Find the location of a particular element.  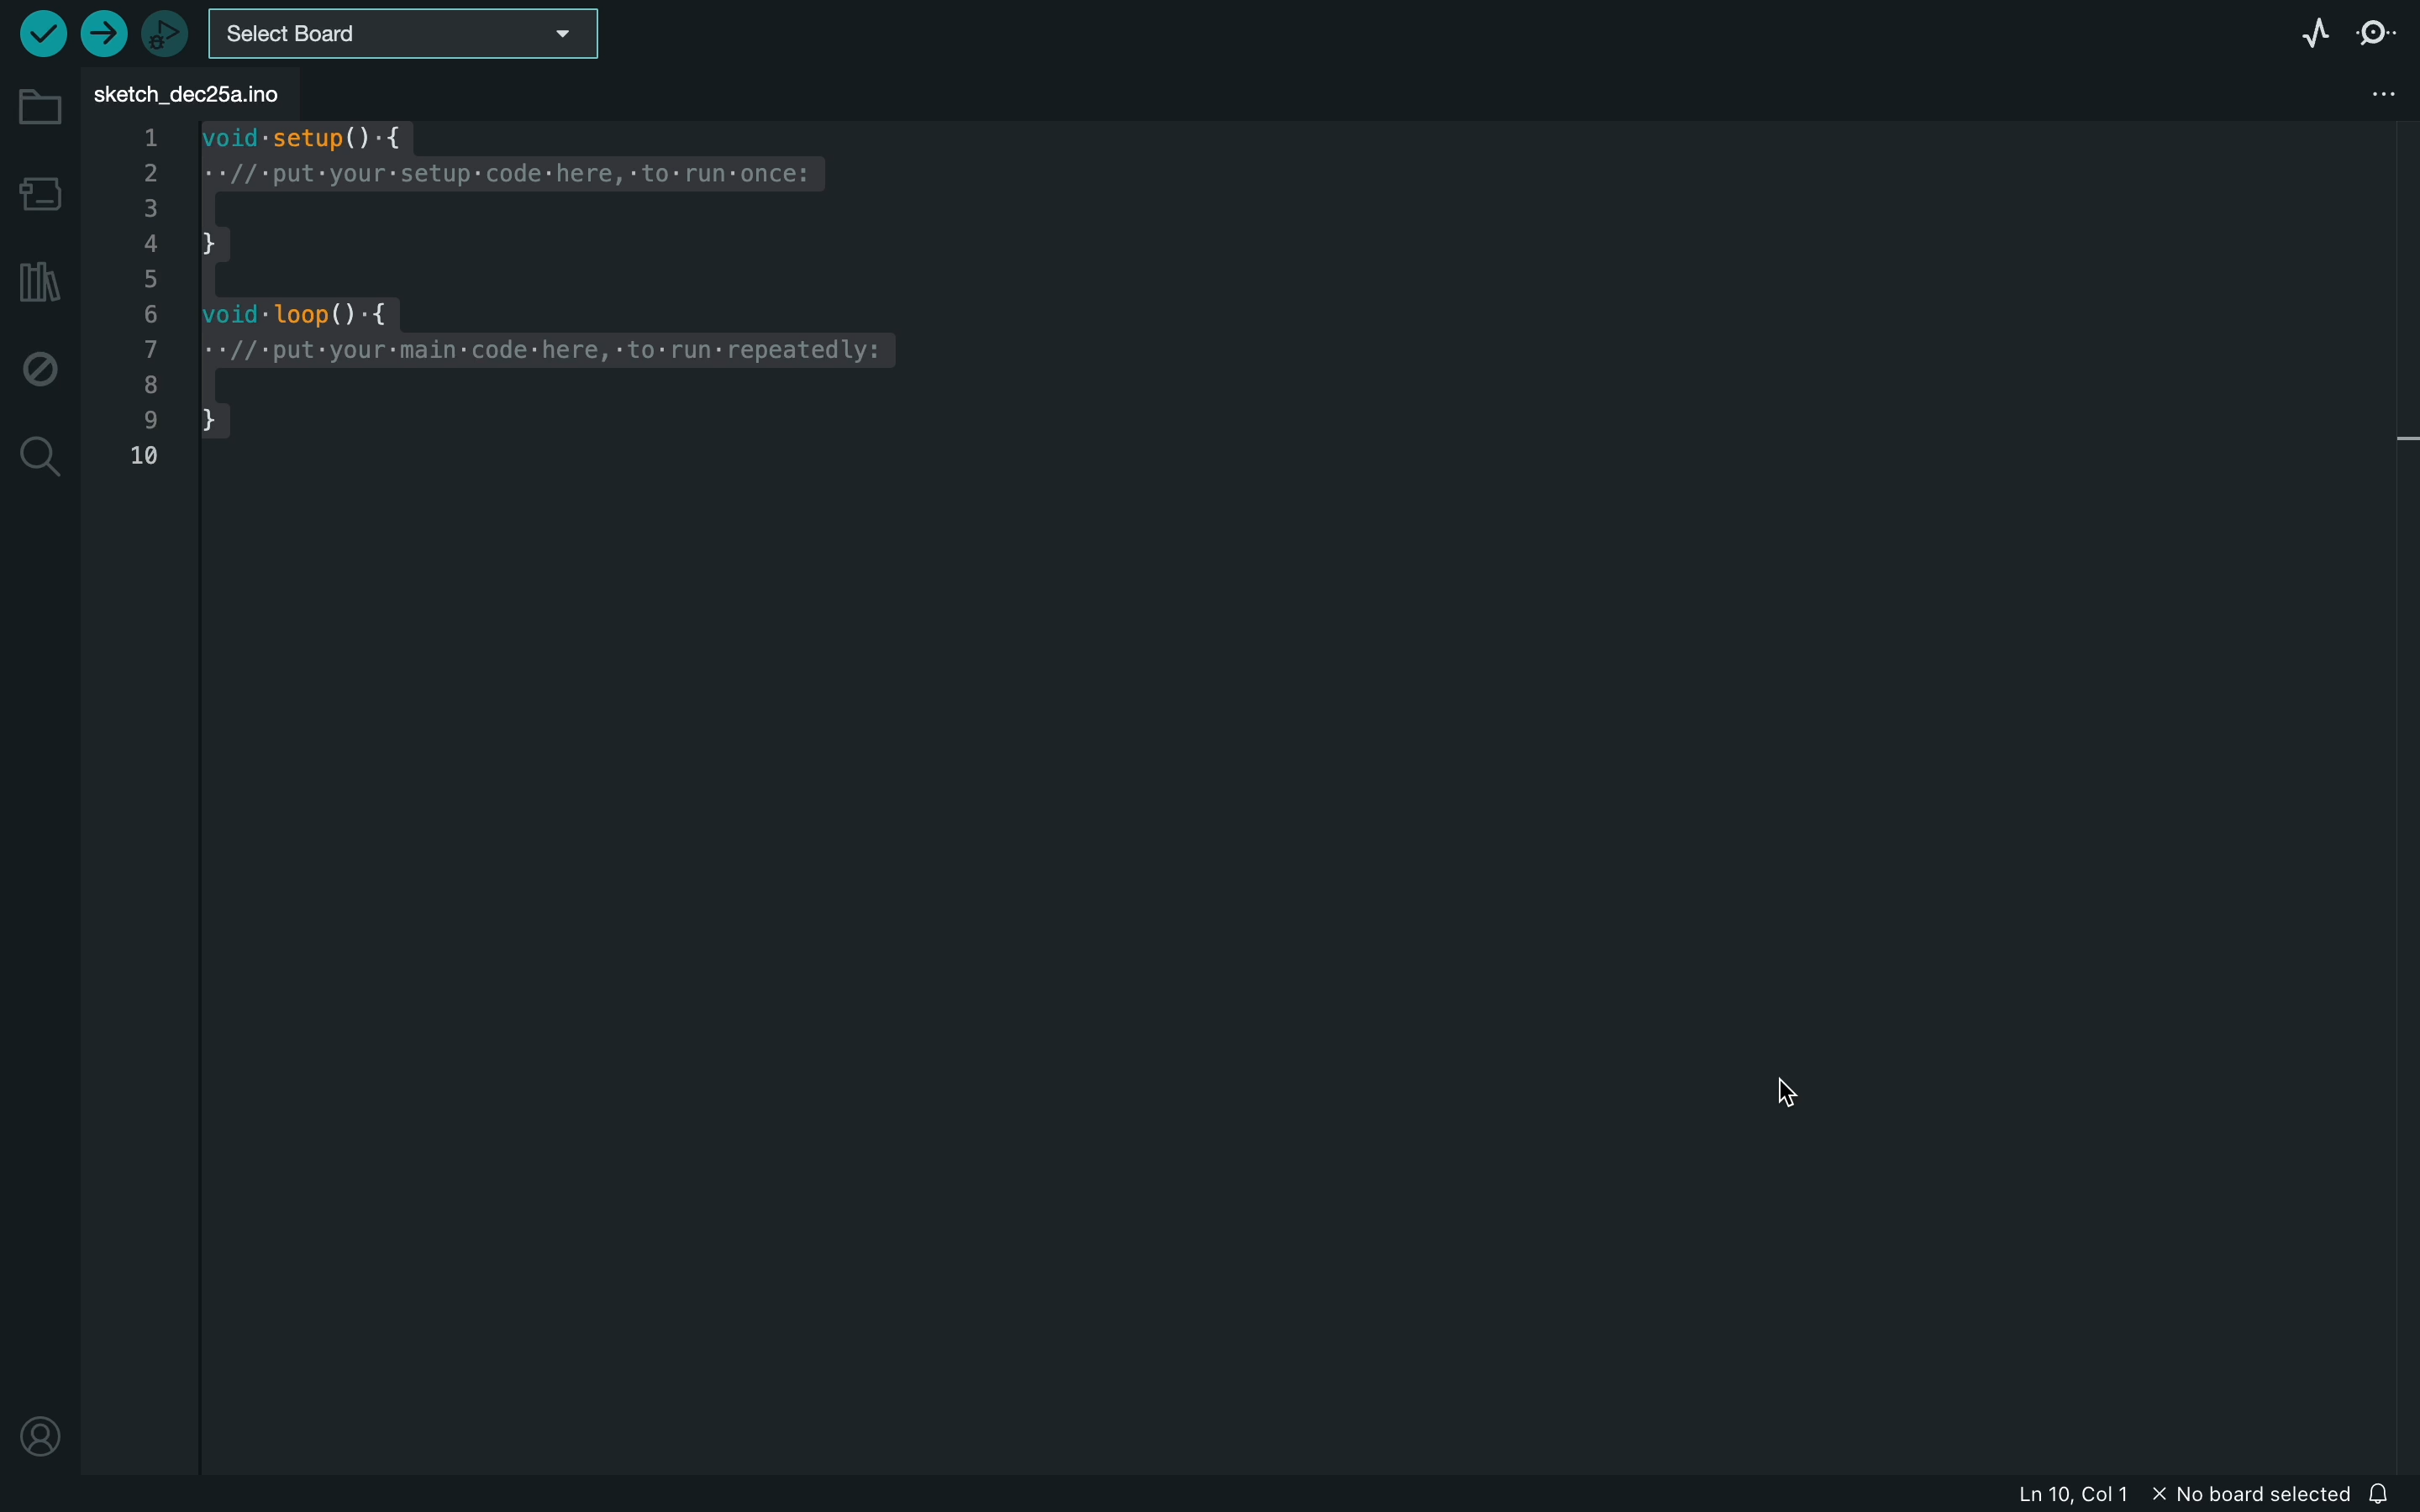

folder is located at coordinates (41, 109).